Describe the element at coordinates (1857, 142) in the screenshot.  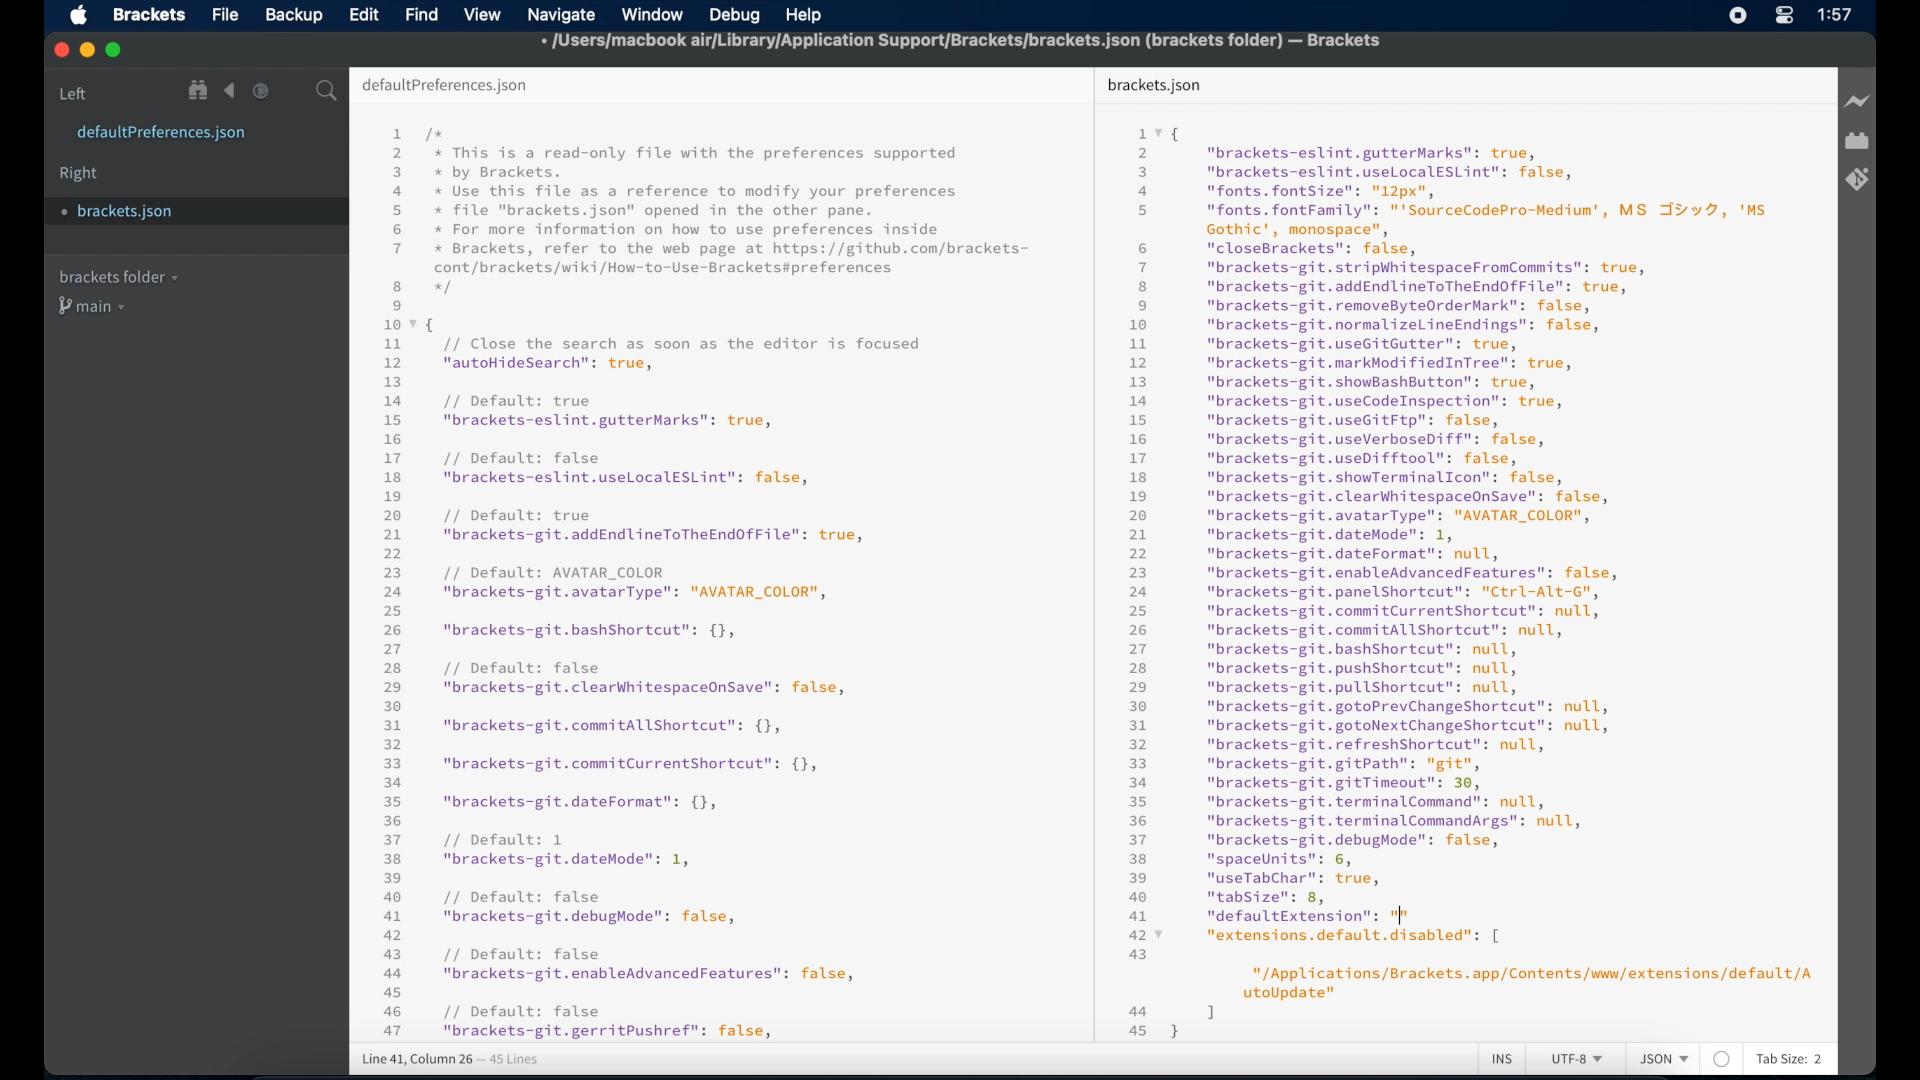
I see `extension manager` at that location.